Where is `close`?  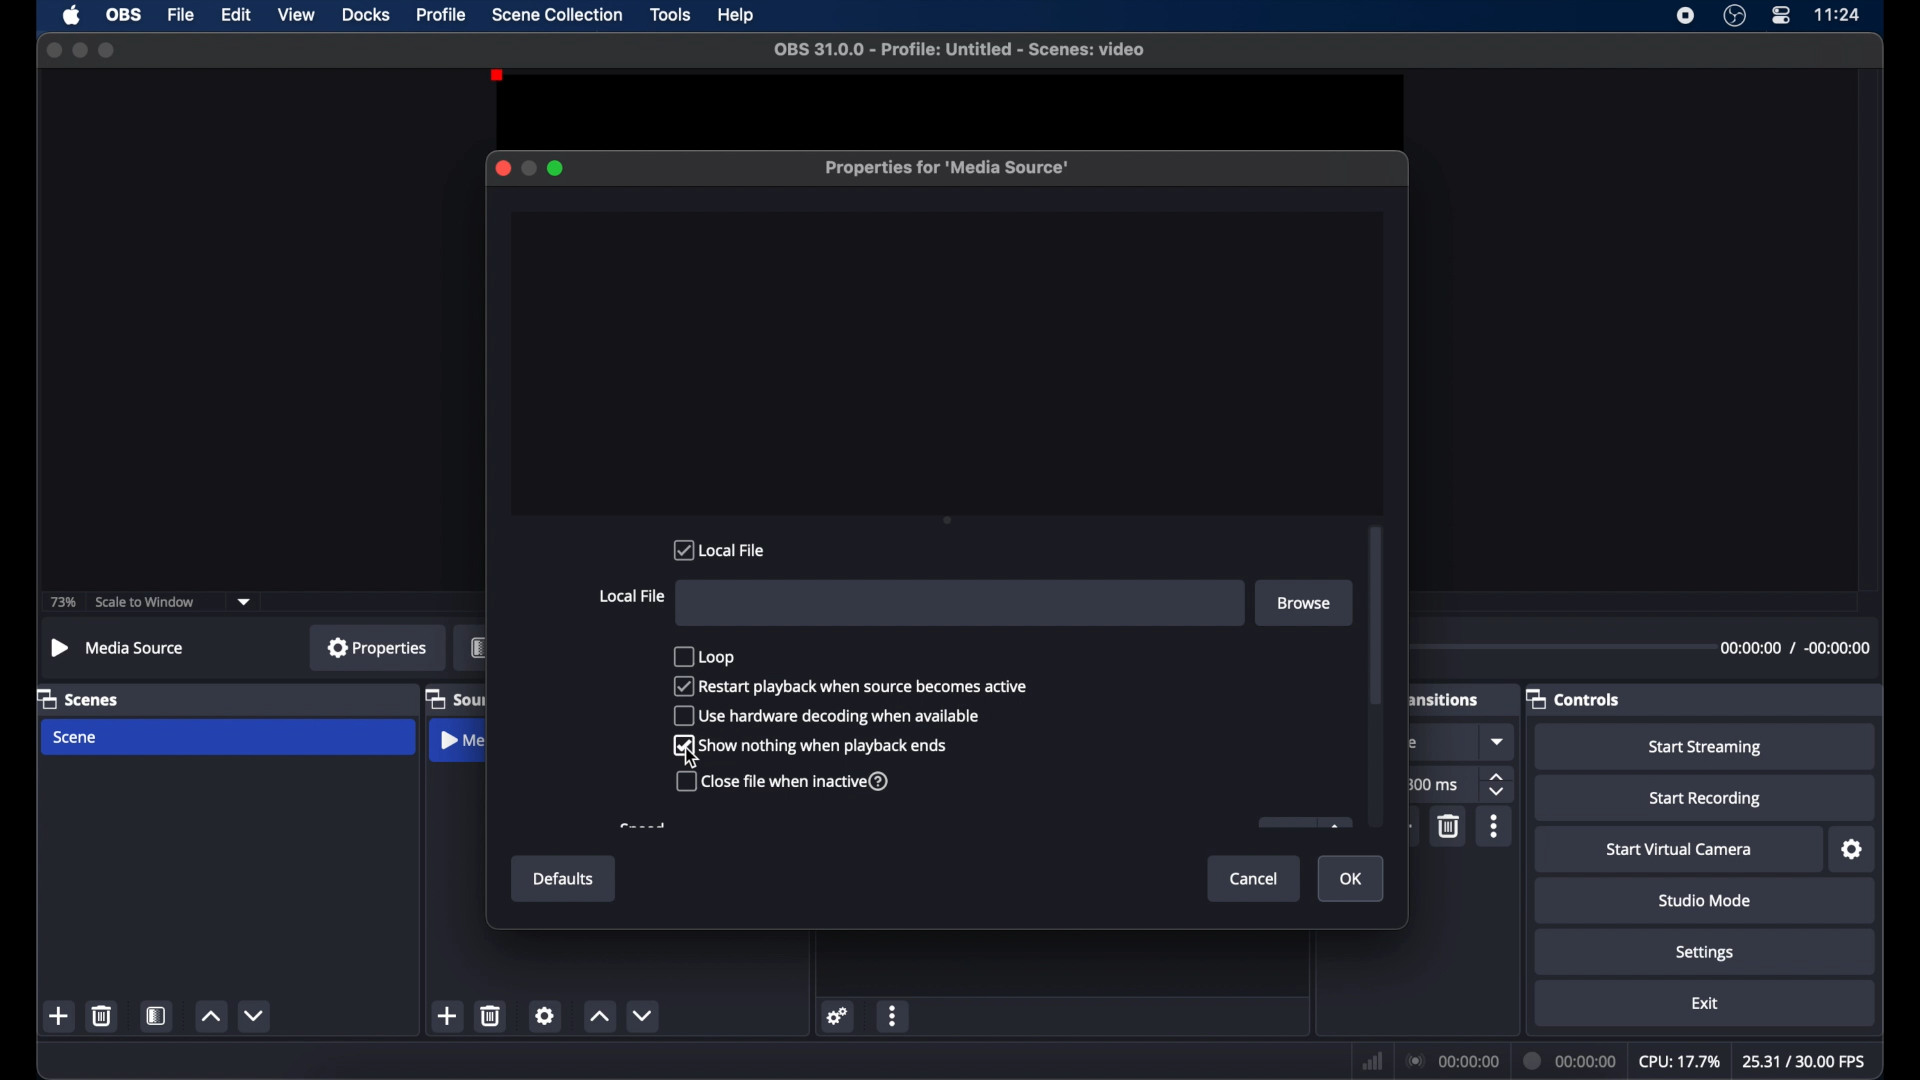
close is located at coordinates (502, 168).